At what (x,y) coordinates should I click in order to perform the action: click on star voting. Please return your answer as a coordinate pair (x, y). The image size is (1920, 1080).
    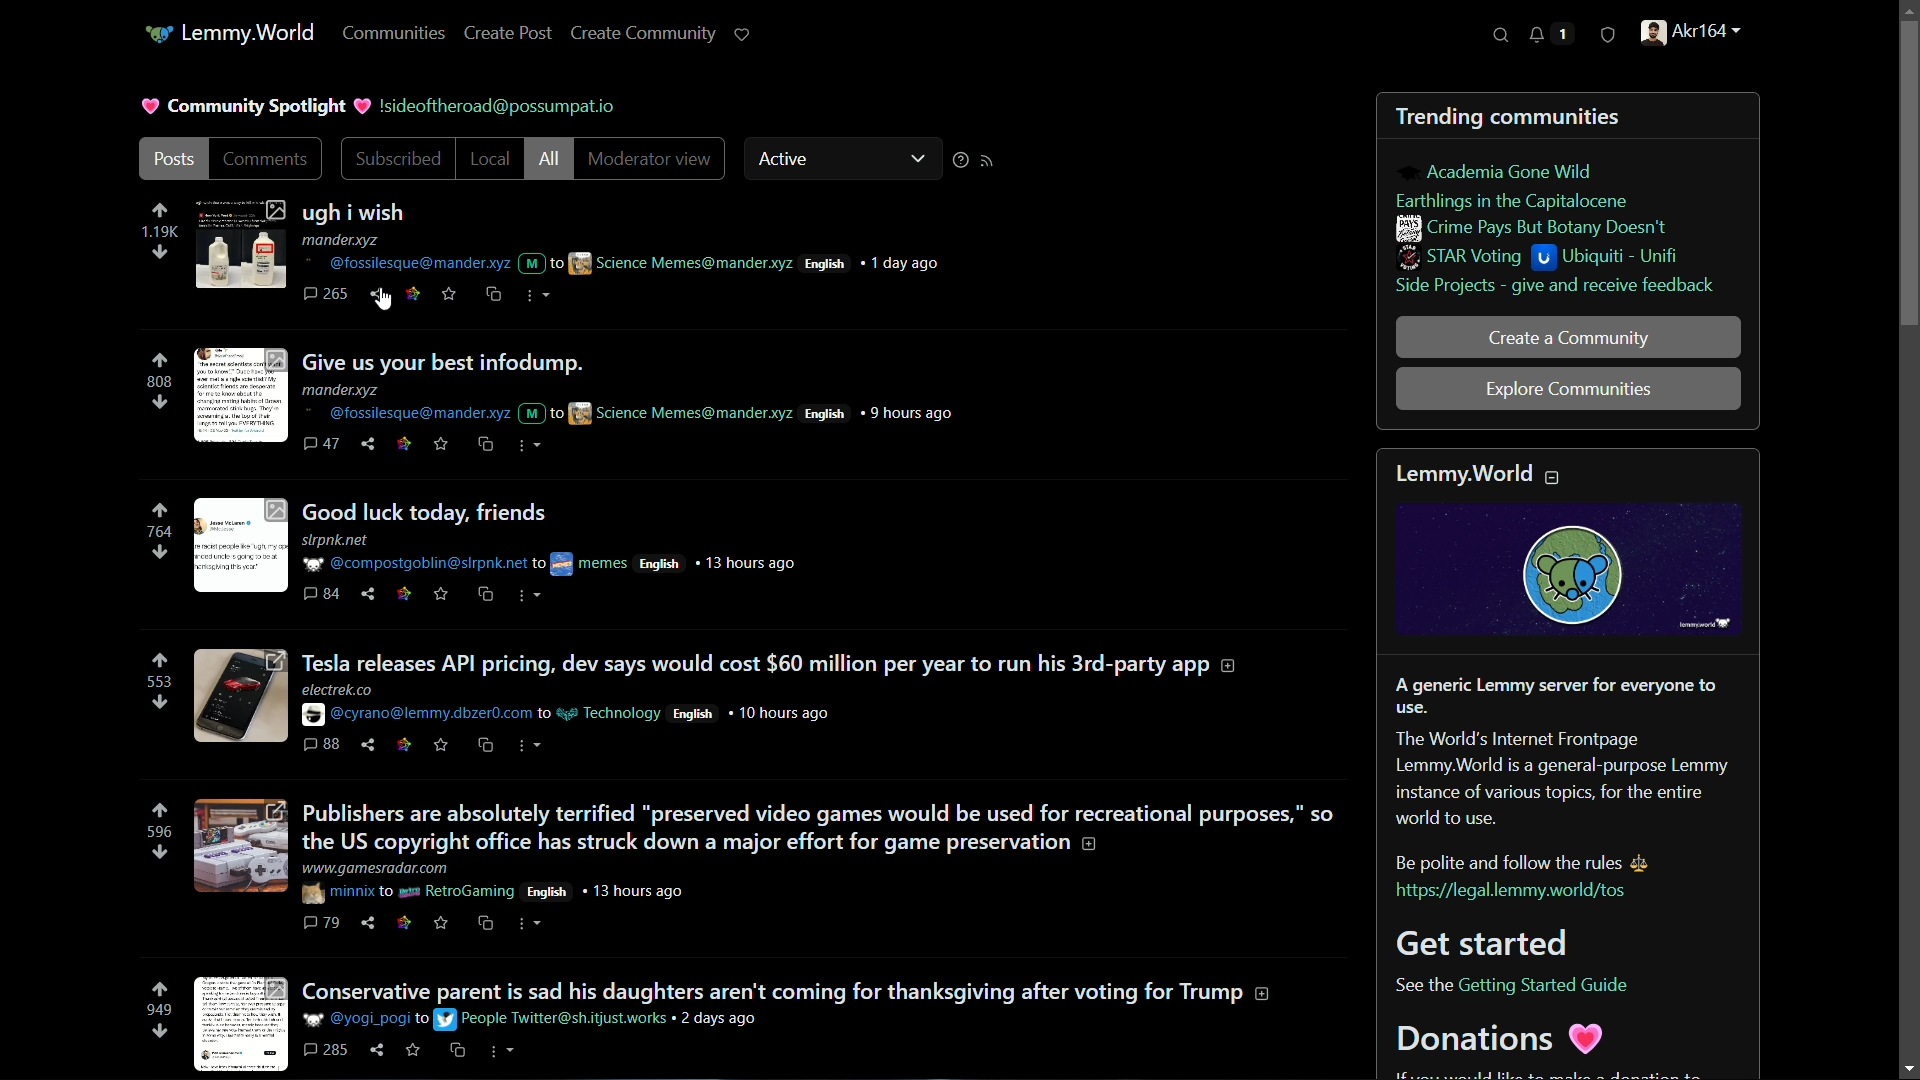
    Looking at the image, I should click on (1461, 258).